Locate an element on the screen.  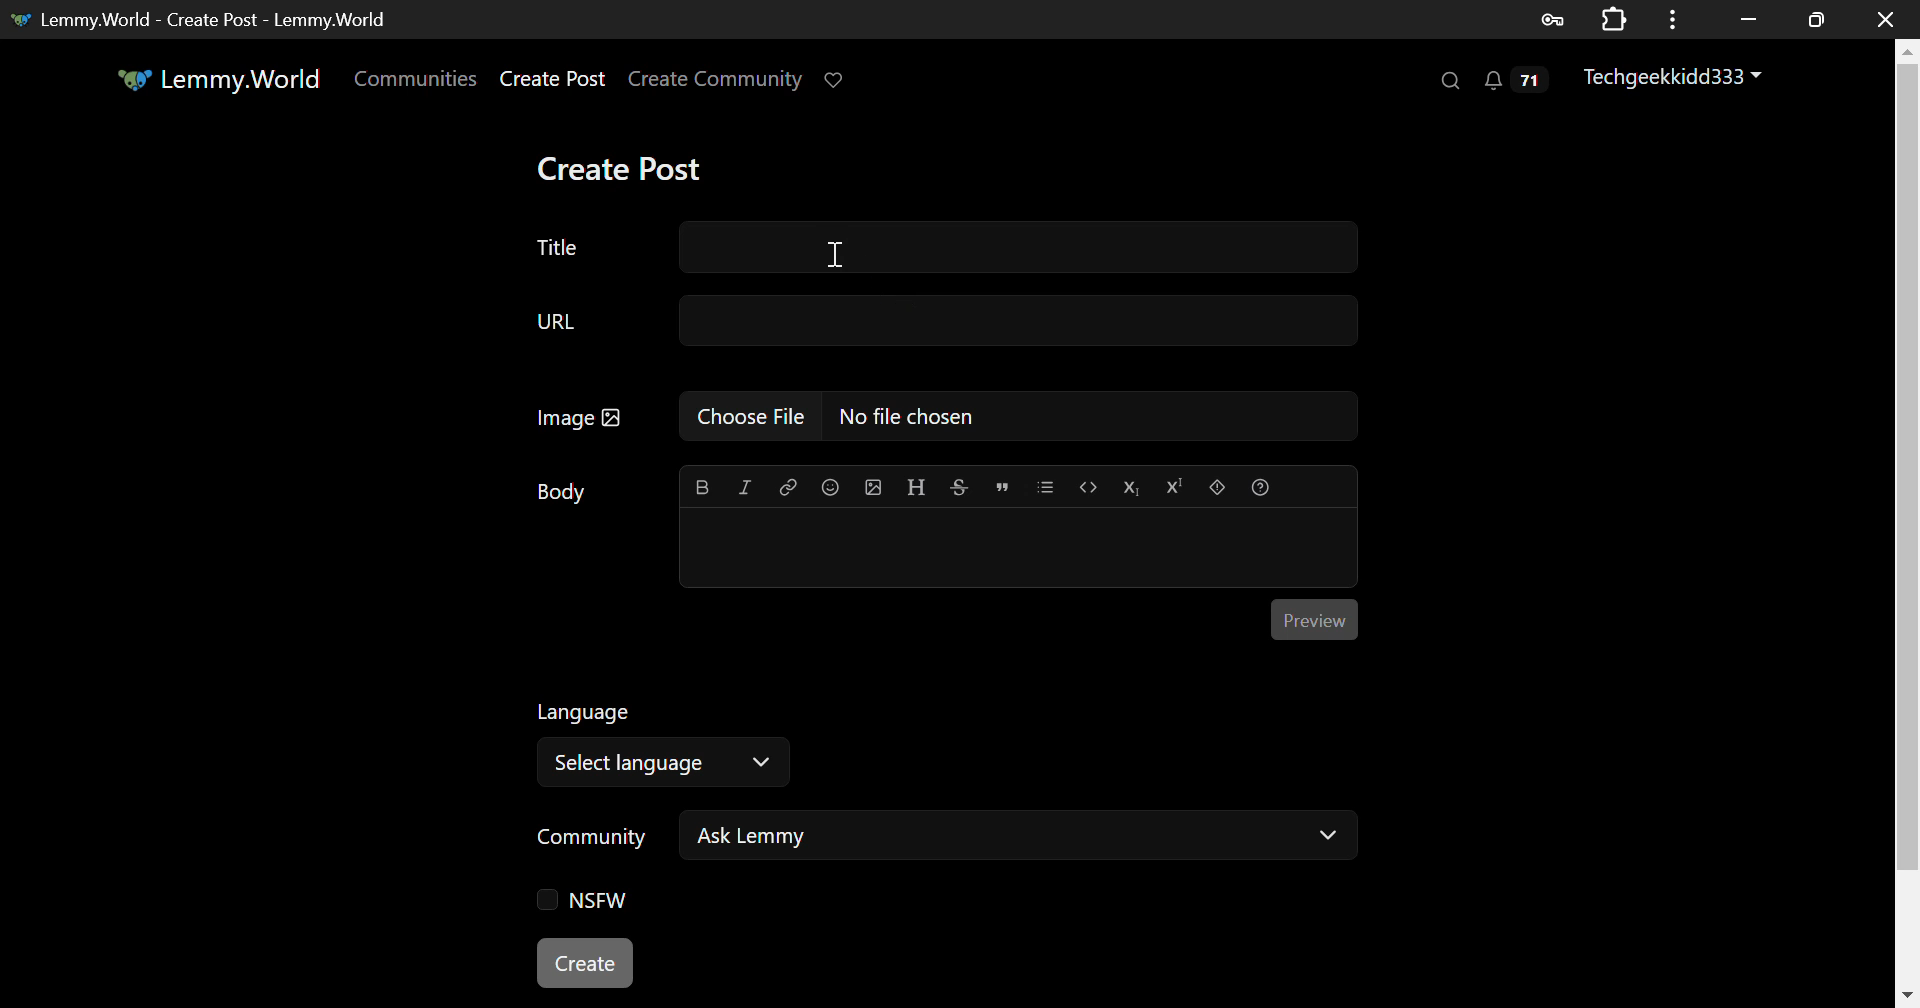
Create Post is located at coordinates (618, 168).